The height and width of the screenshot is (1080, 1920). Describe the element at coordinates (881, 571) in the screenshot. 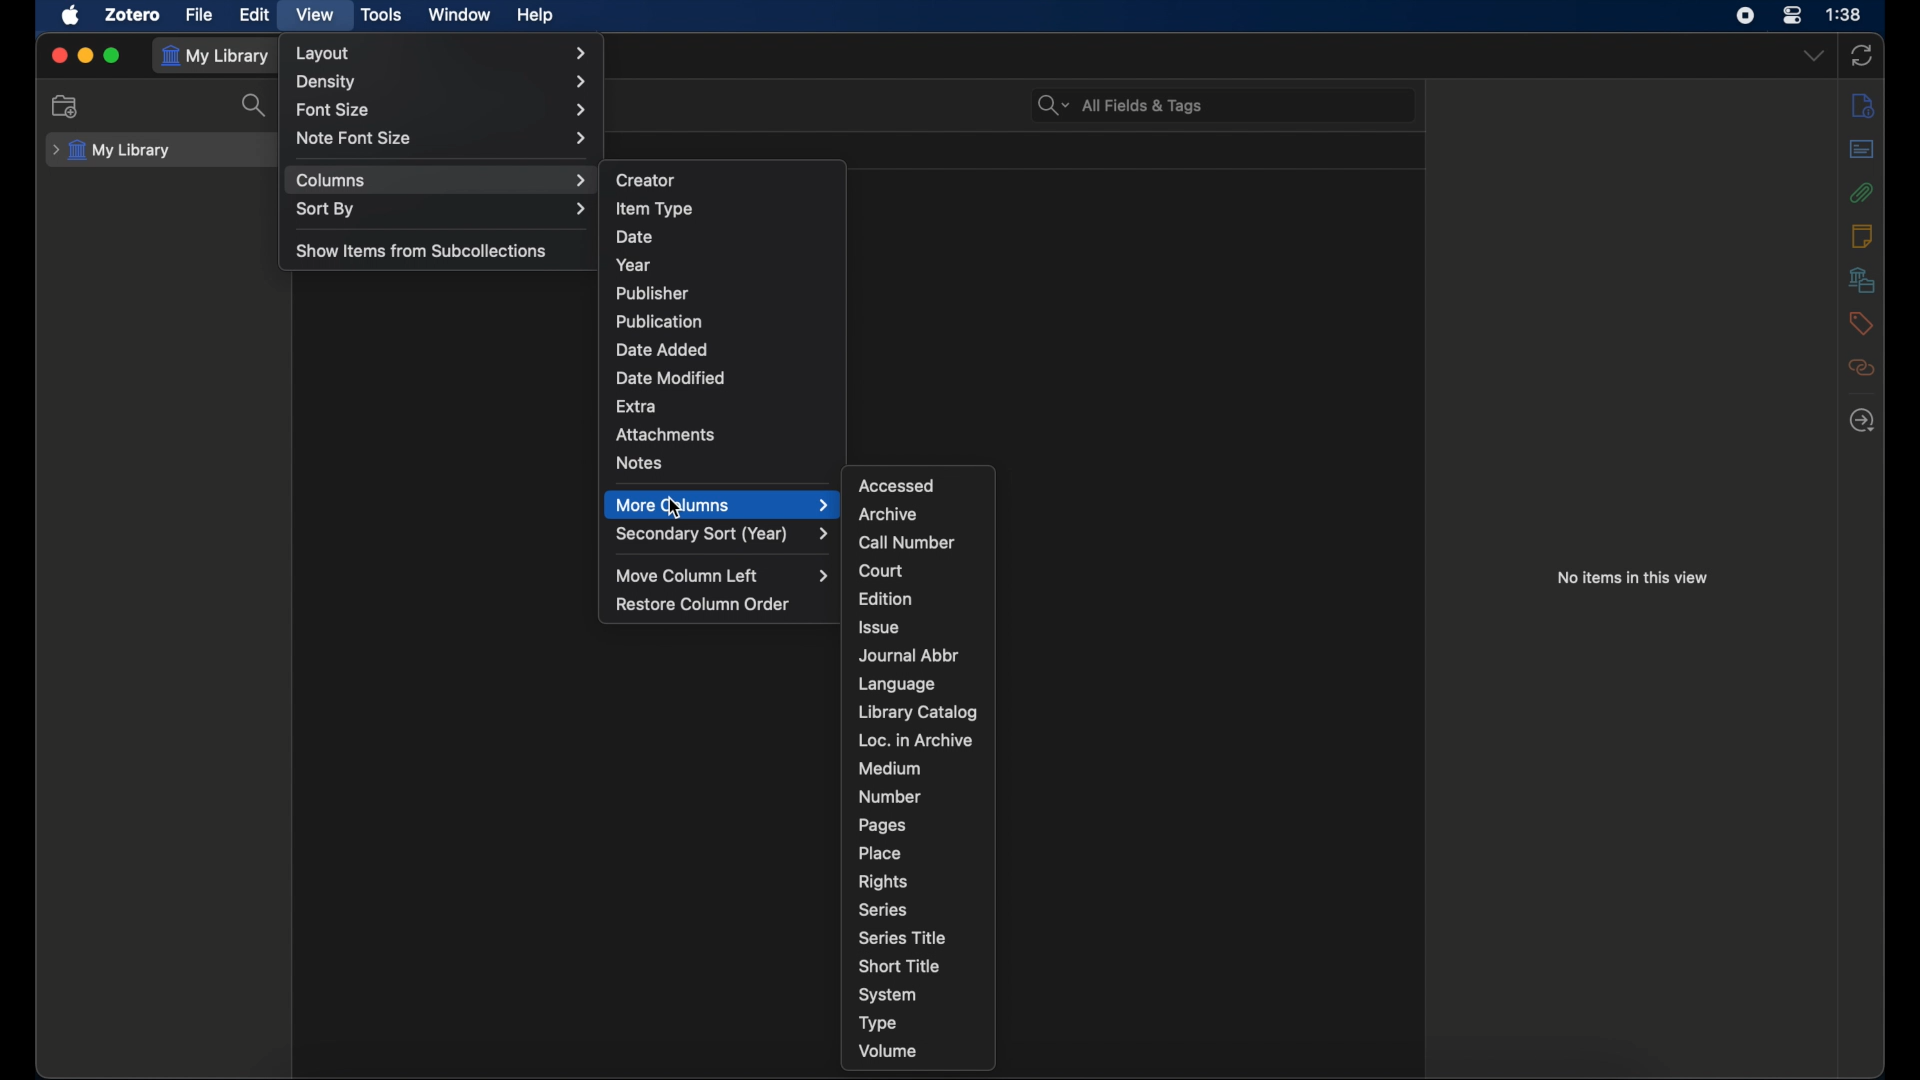

I see `court` at that location.